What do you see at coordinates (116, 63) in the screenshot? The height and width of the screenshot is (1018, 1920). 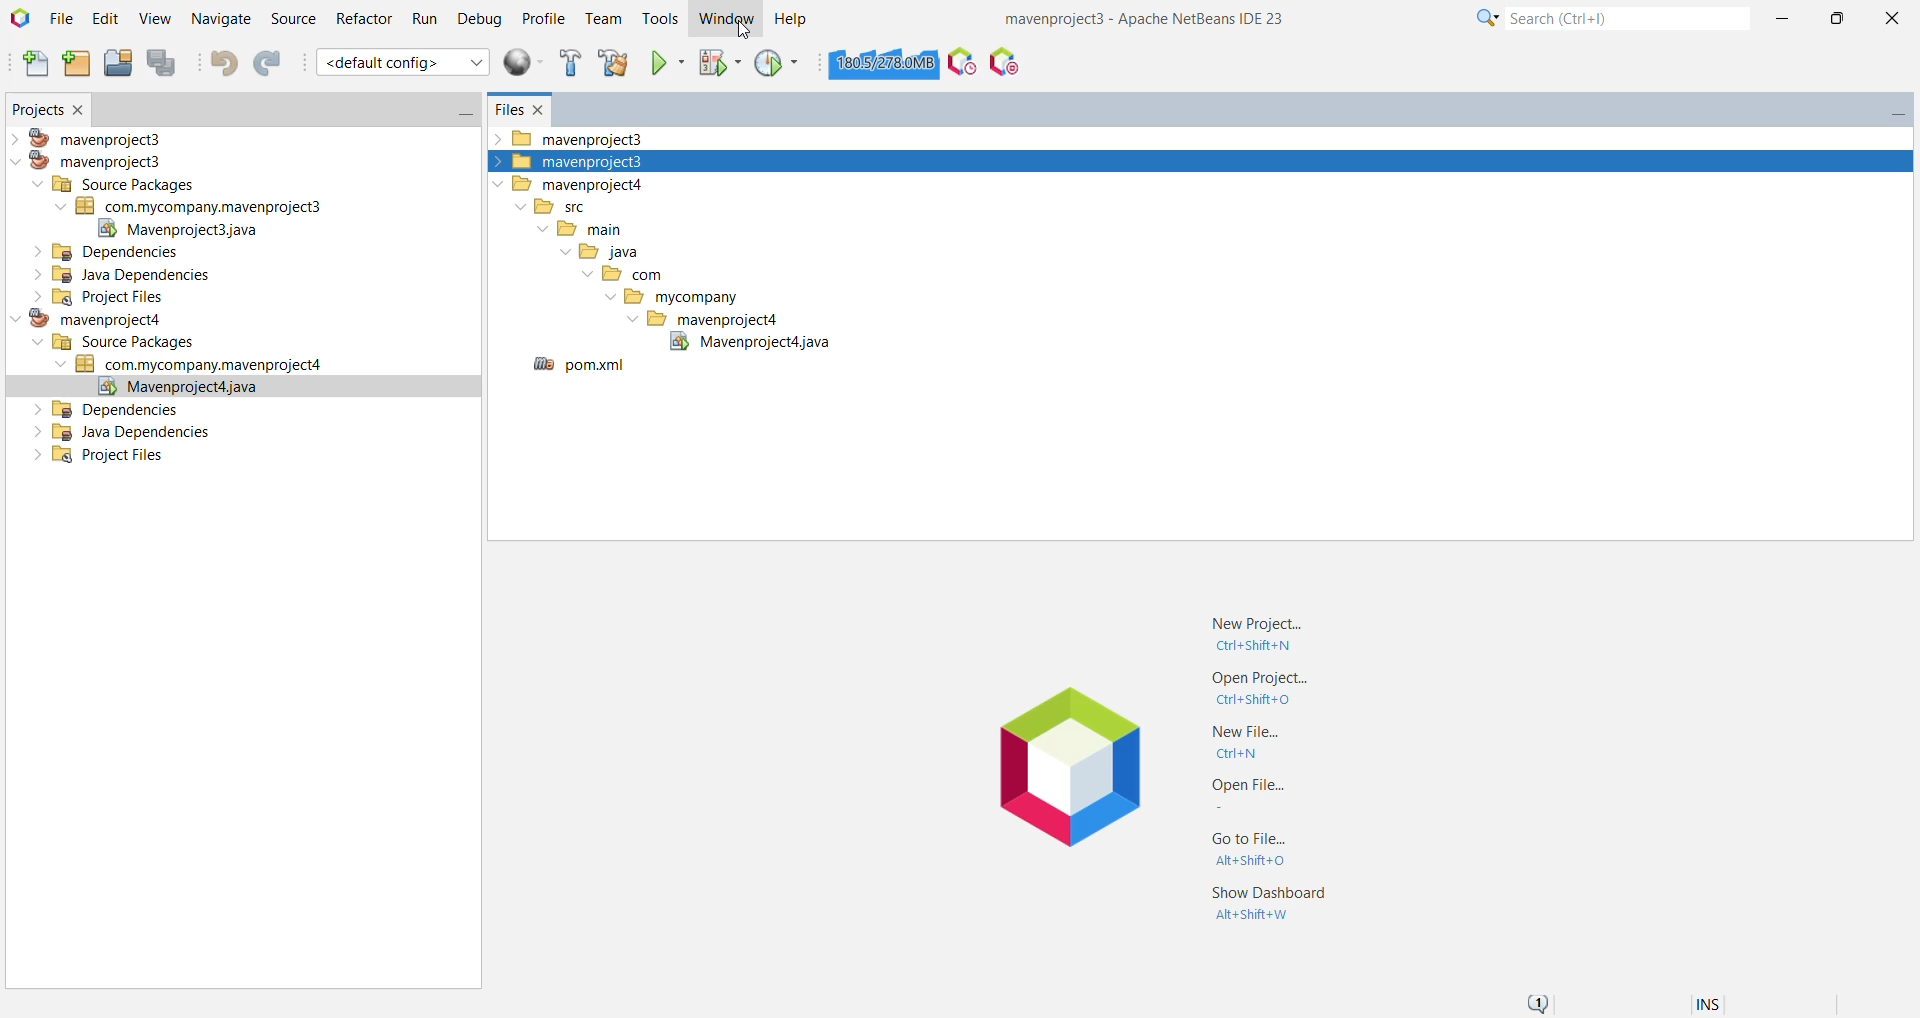 I see `Open Project` at bounding box center [116, 63].